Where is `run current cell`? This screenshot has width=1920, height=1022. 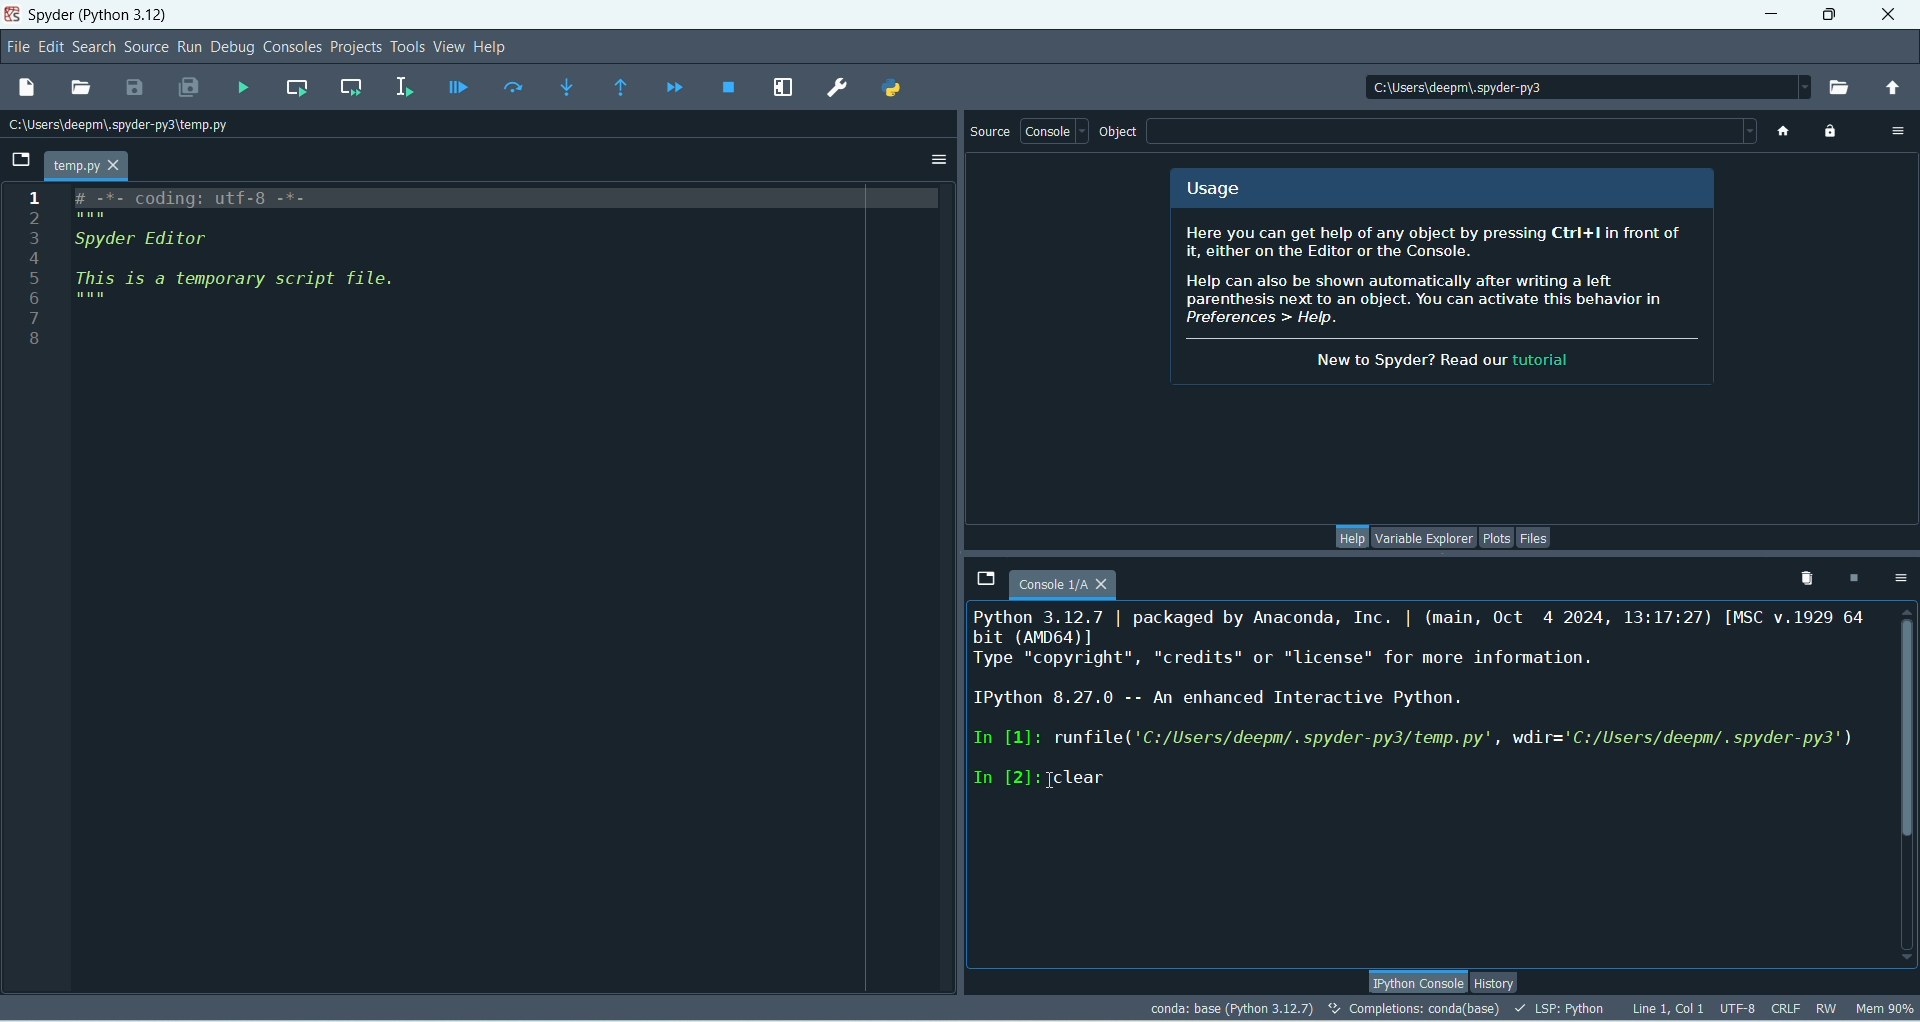 run current cell is located at coordinates (296, 89).